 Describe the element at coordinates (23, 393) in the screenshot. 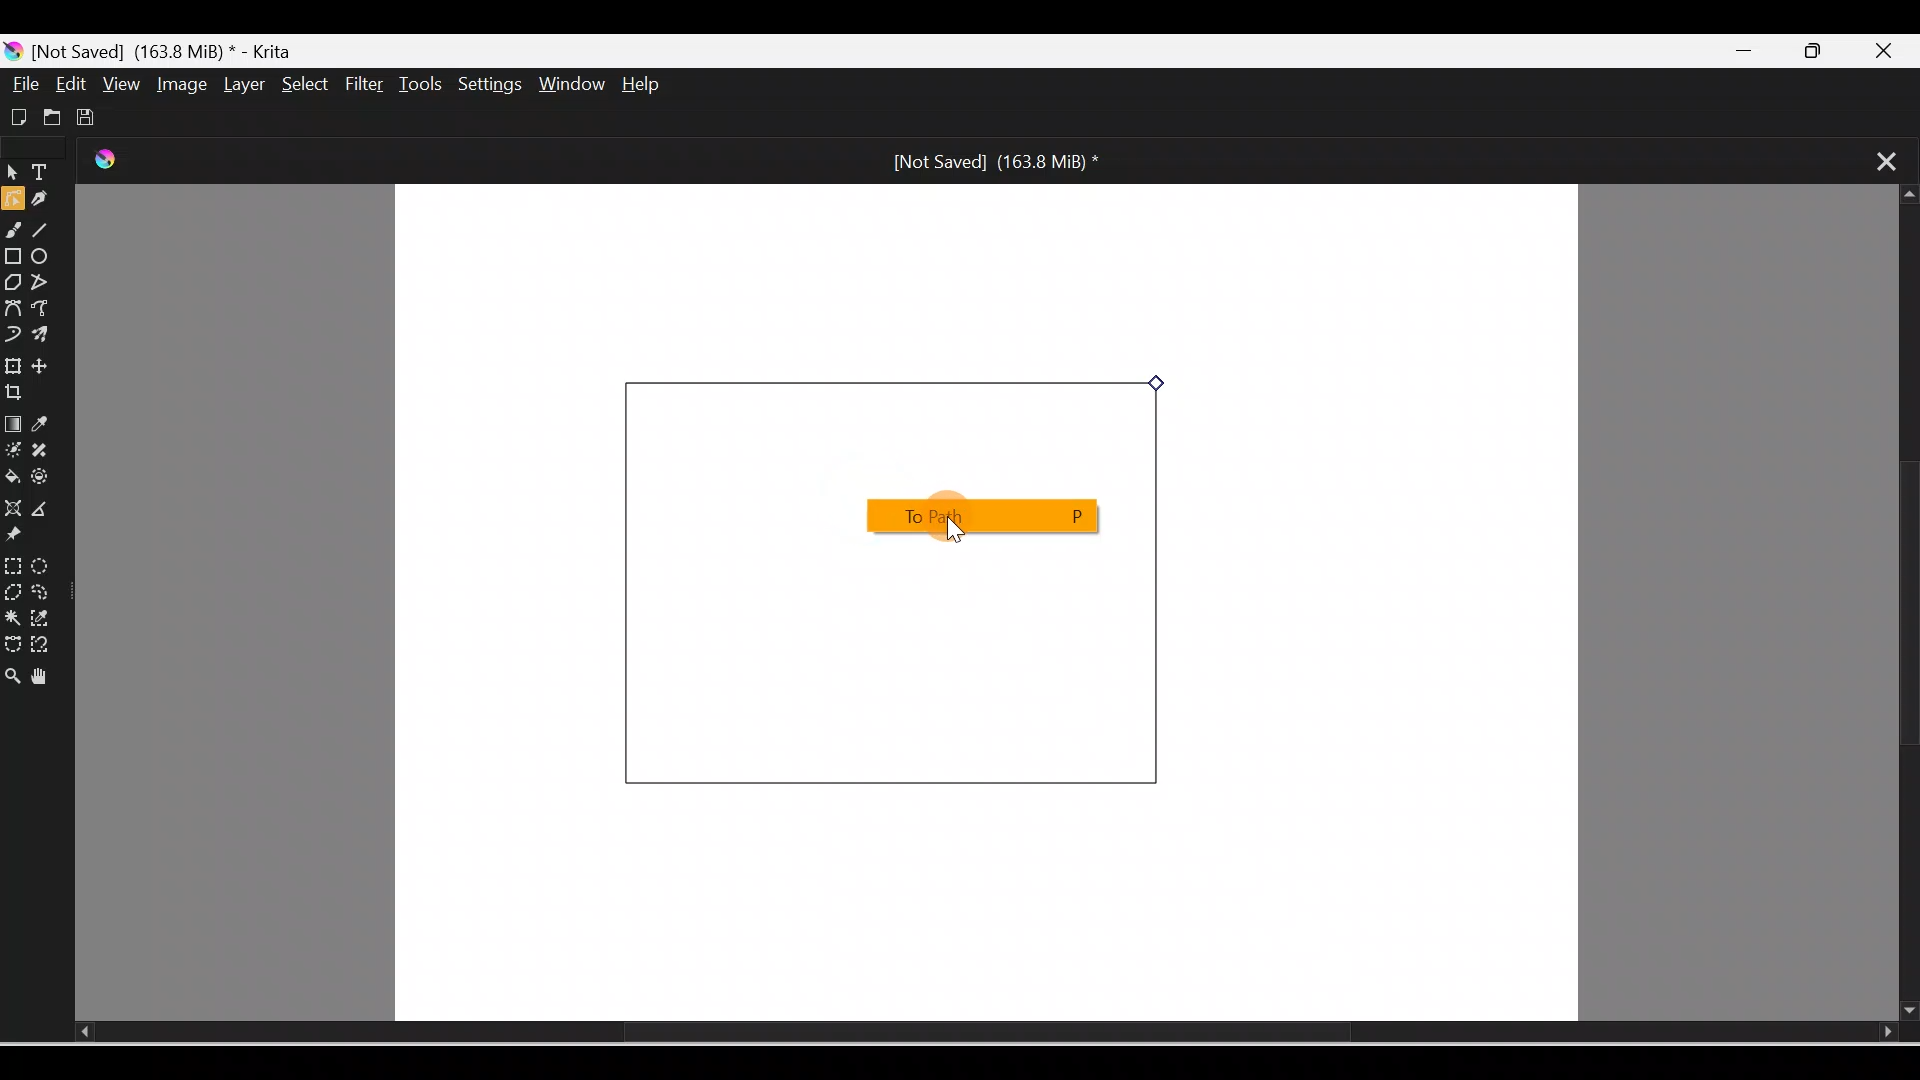

I see `Crop an image` at that location.